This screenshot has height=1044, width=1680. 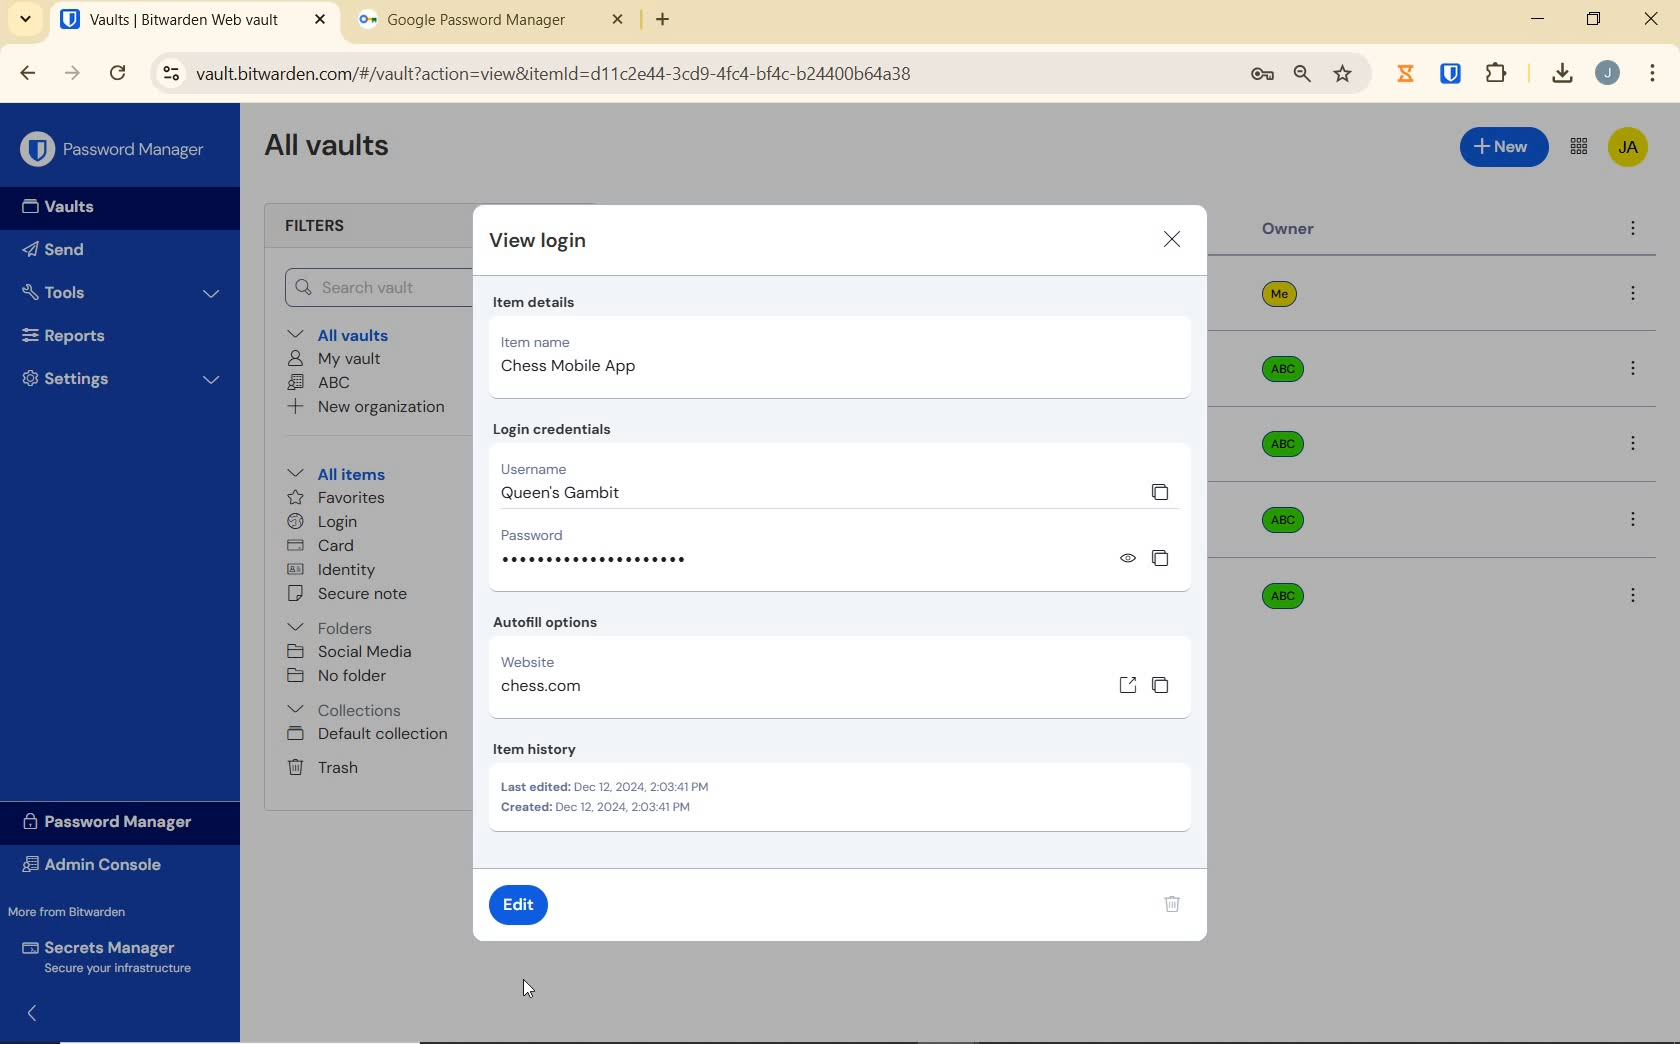 What do you see at coordinates (563, 749) in the screenshot?
I see `item history` at bounding box center [563, 749].